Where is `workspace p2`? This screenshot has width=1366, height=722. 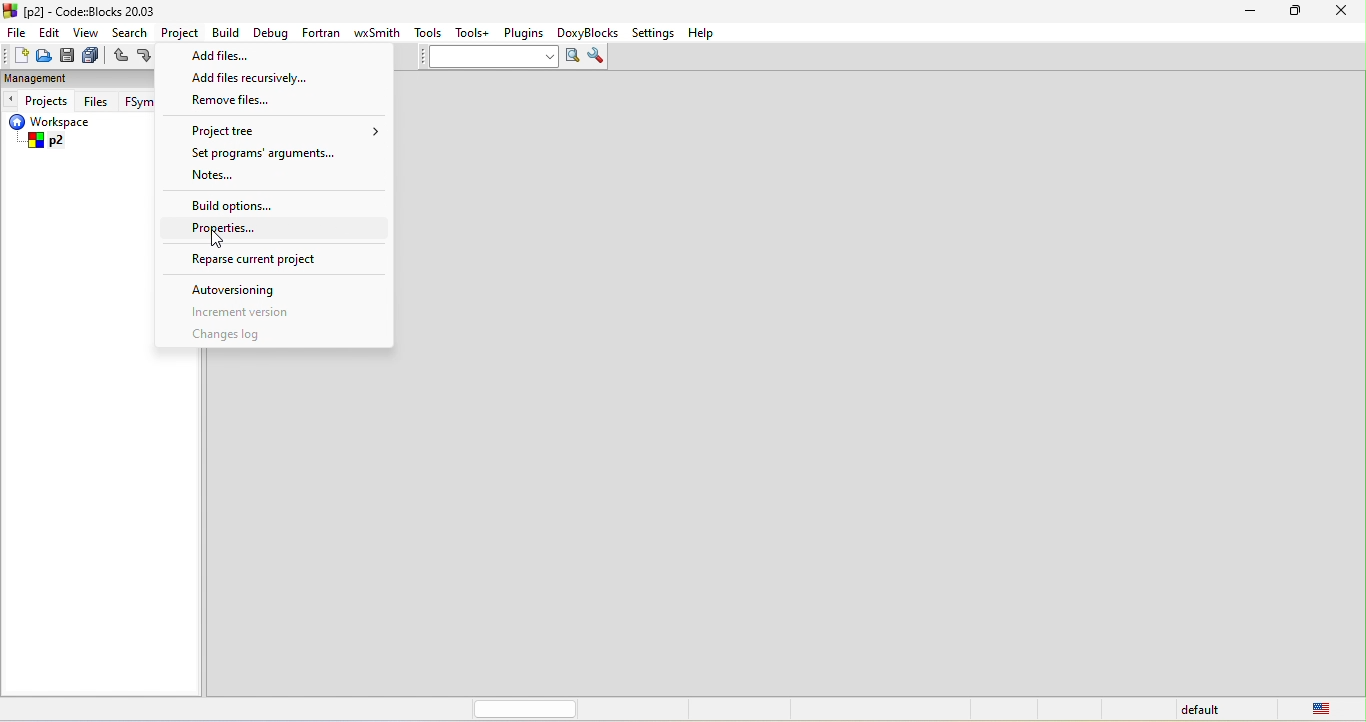 workspace p2 is located at coordinates (63, 134).